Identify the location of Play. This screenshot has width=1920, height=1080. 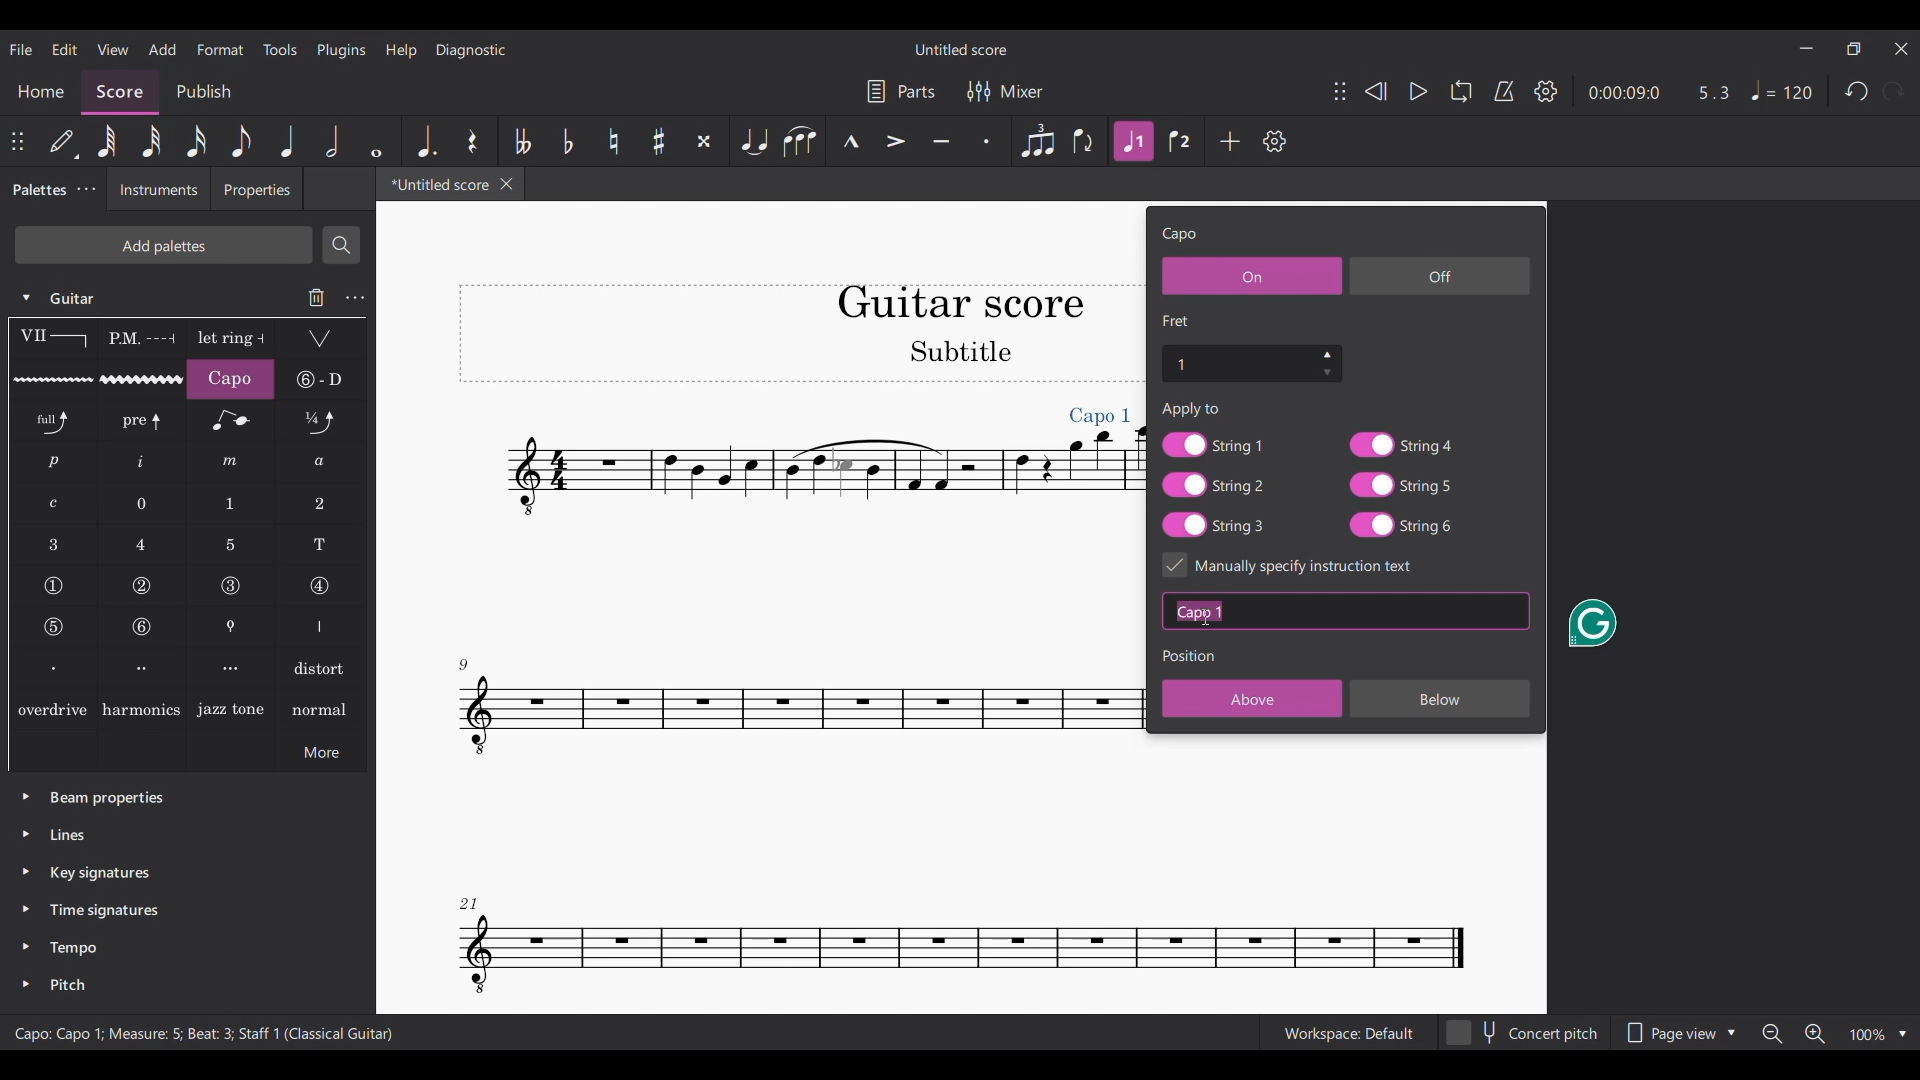
(1419, 92).